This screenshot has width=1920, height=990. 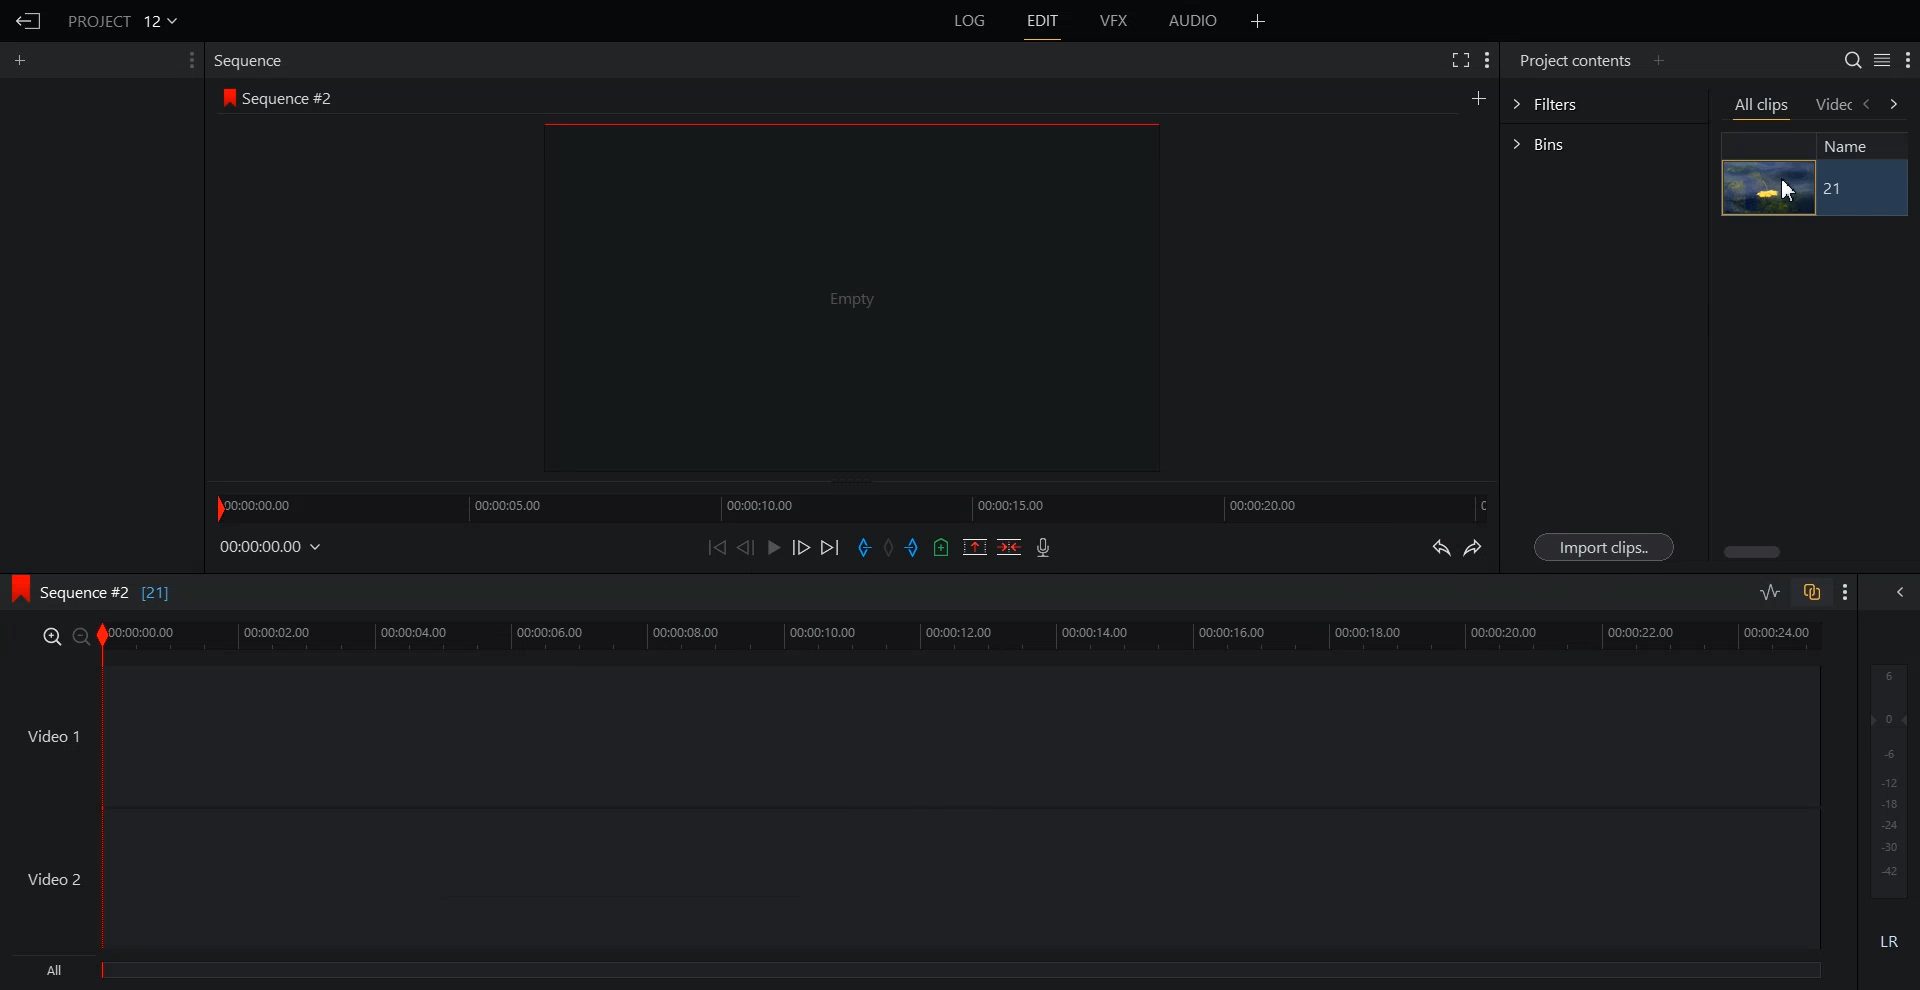 I want to click on Import Clips, so click(x=1604, y=546).